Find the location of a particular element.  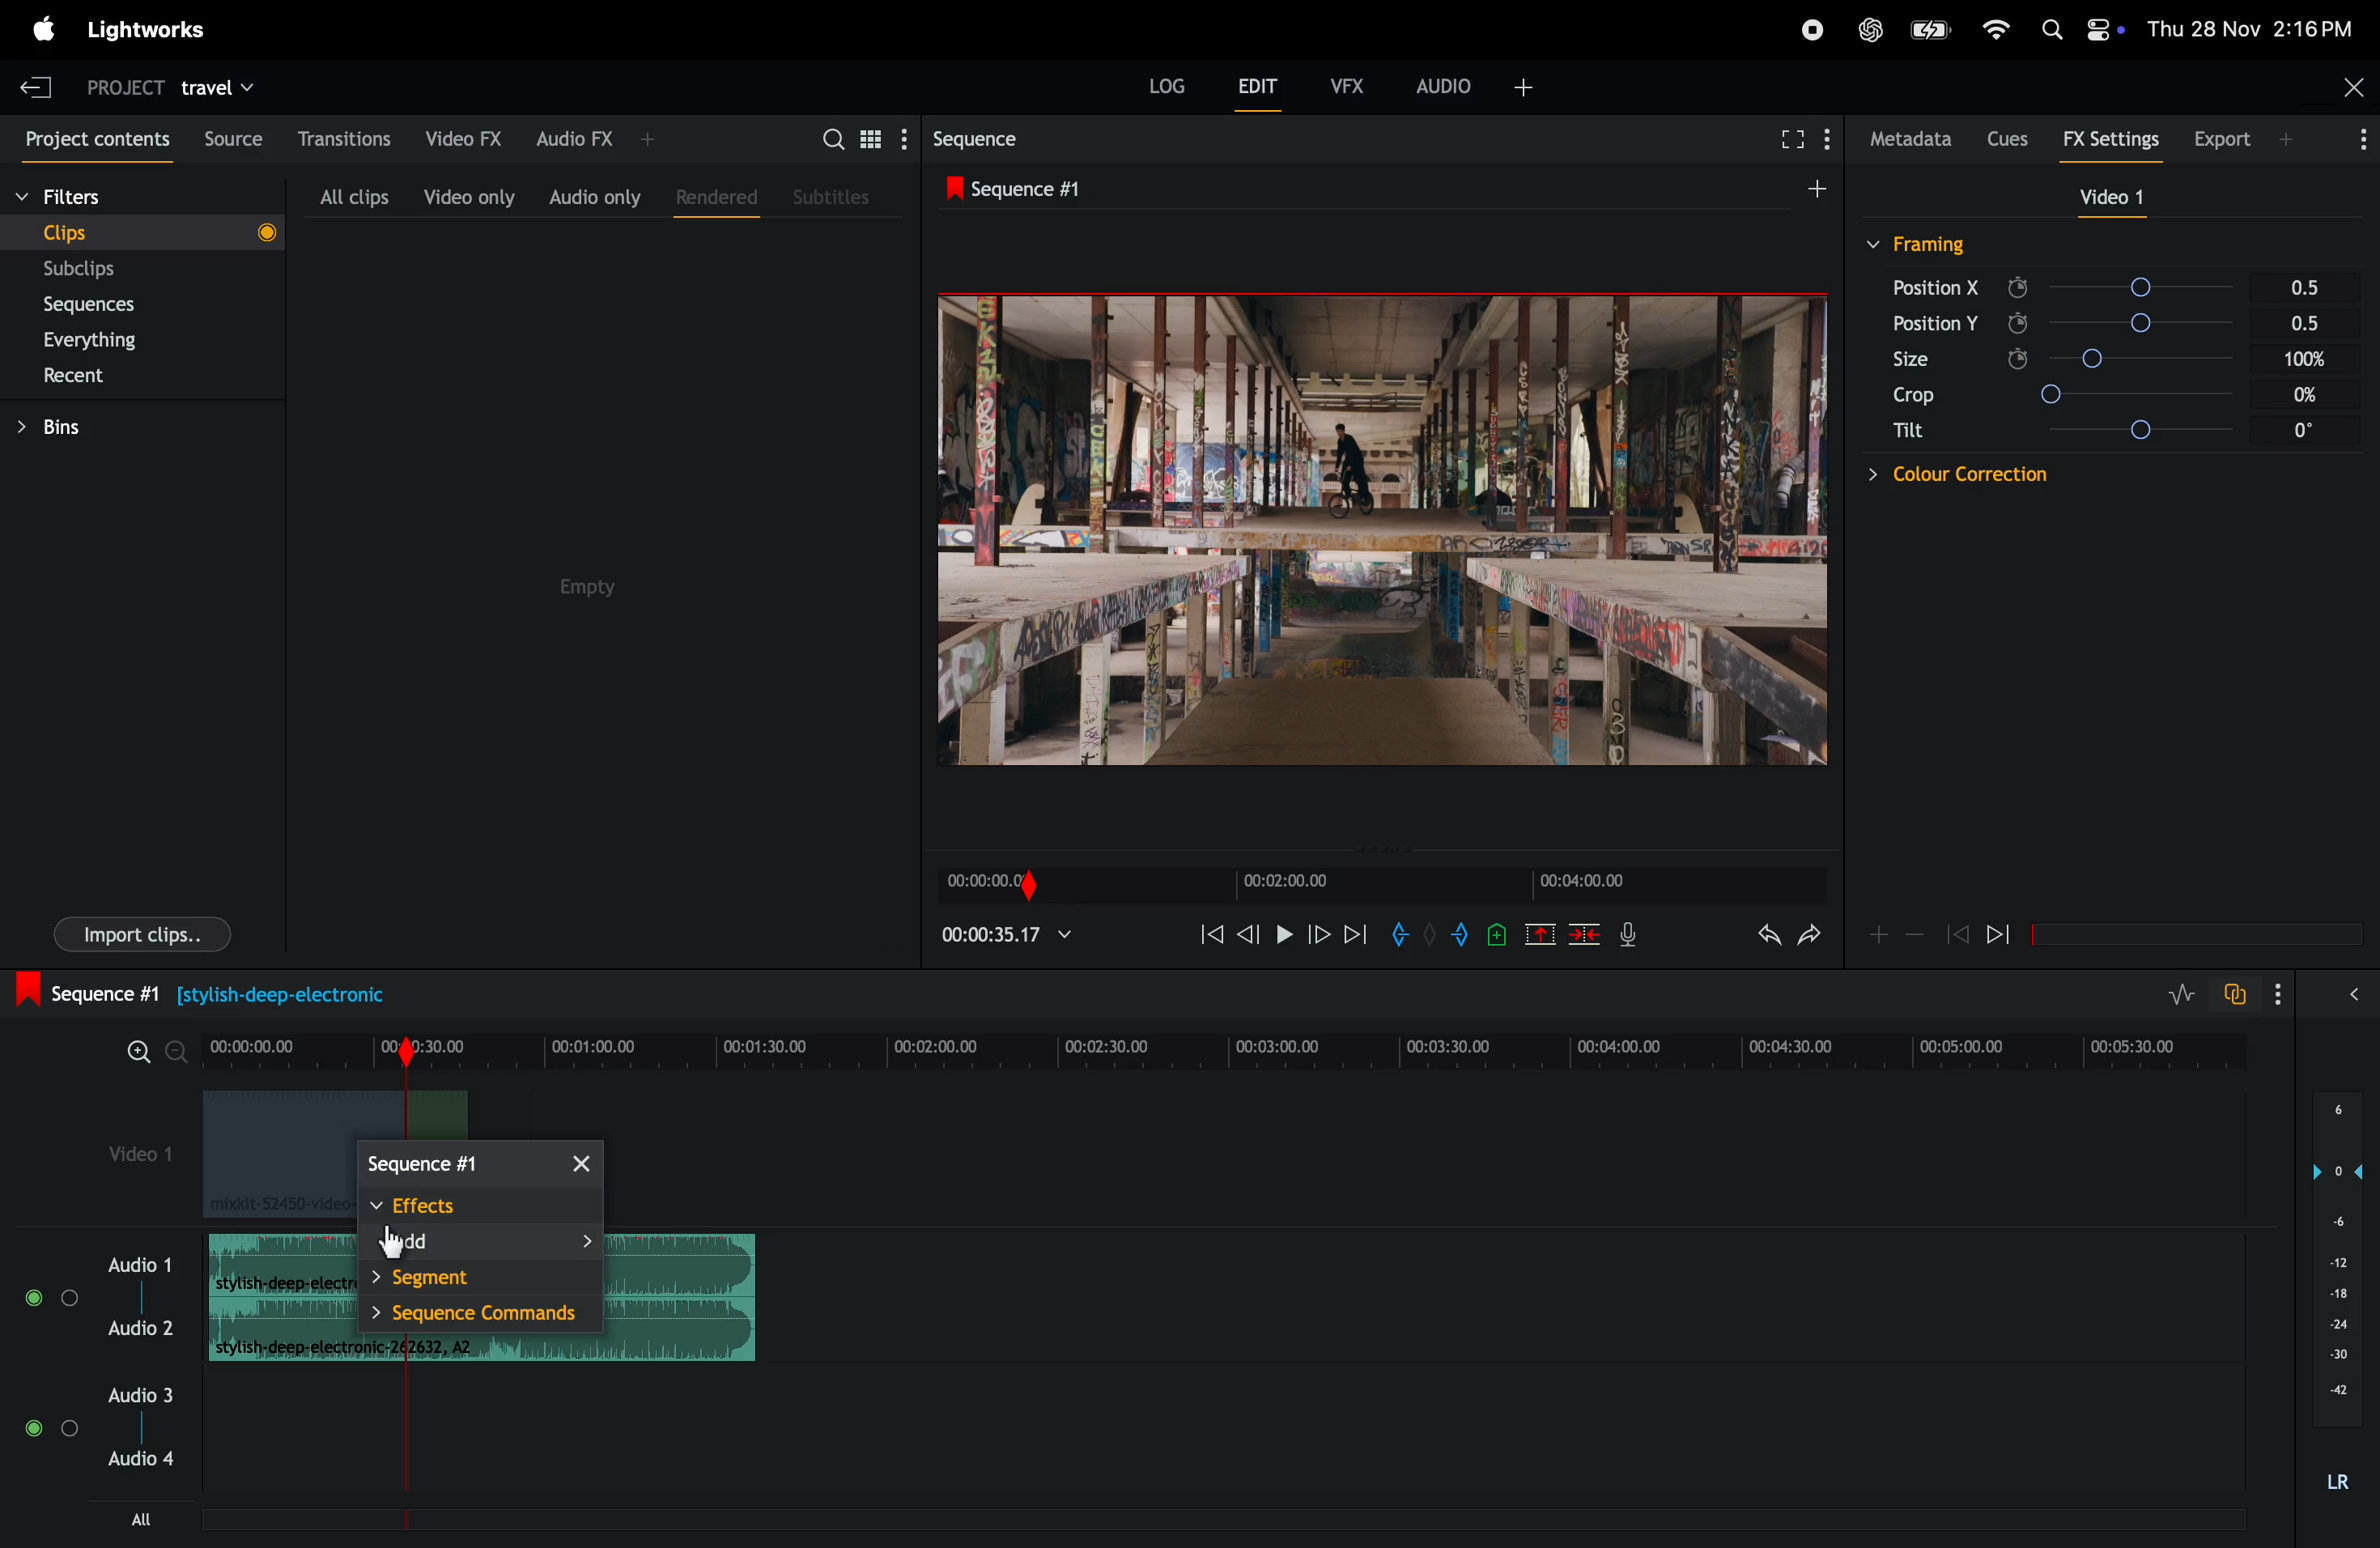

add is located at coordinates (479, 1243).